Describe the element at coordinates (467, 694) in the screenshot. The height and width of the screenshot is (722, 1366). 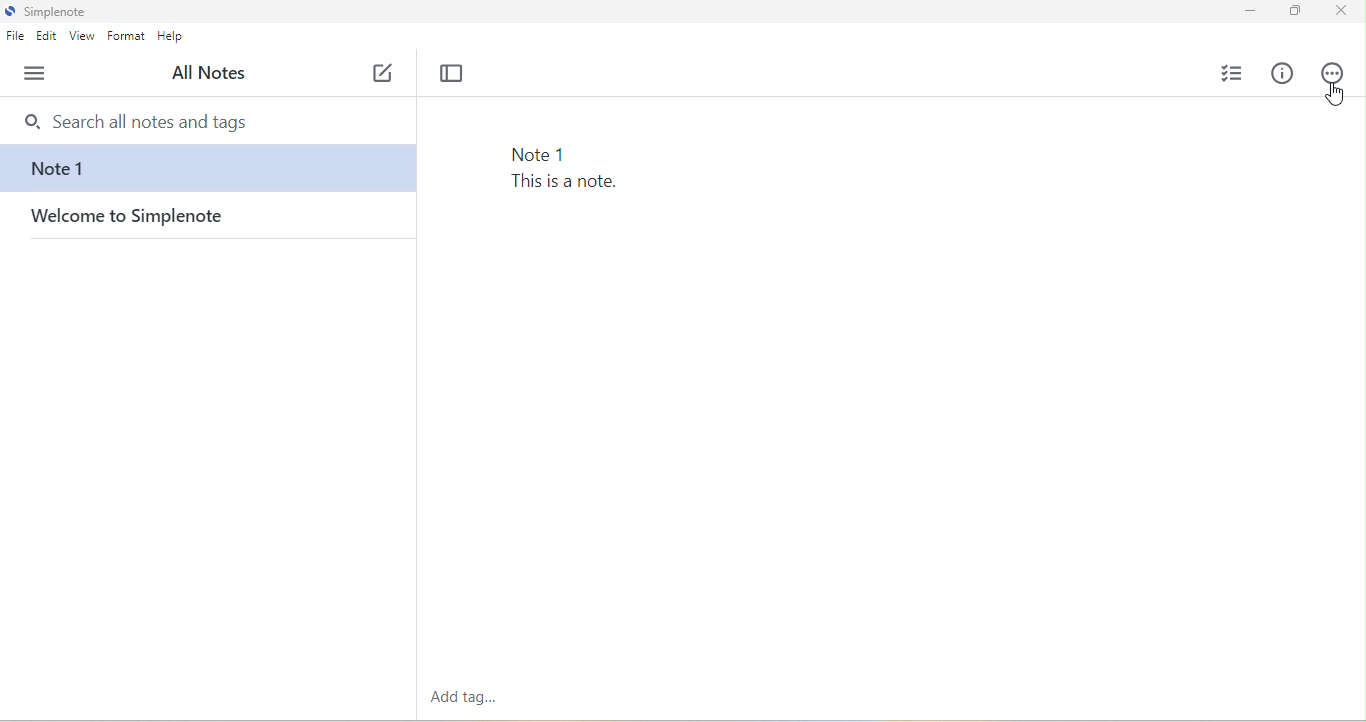
I see `add tag` at that location.